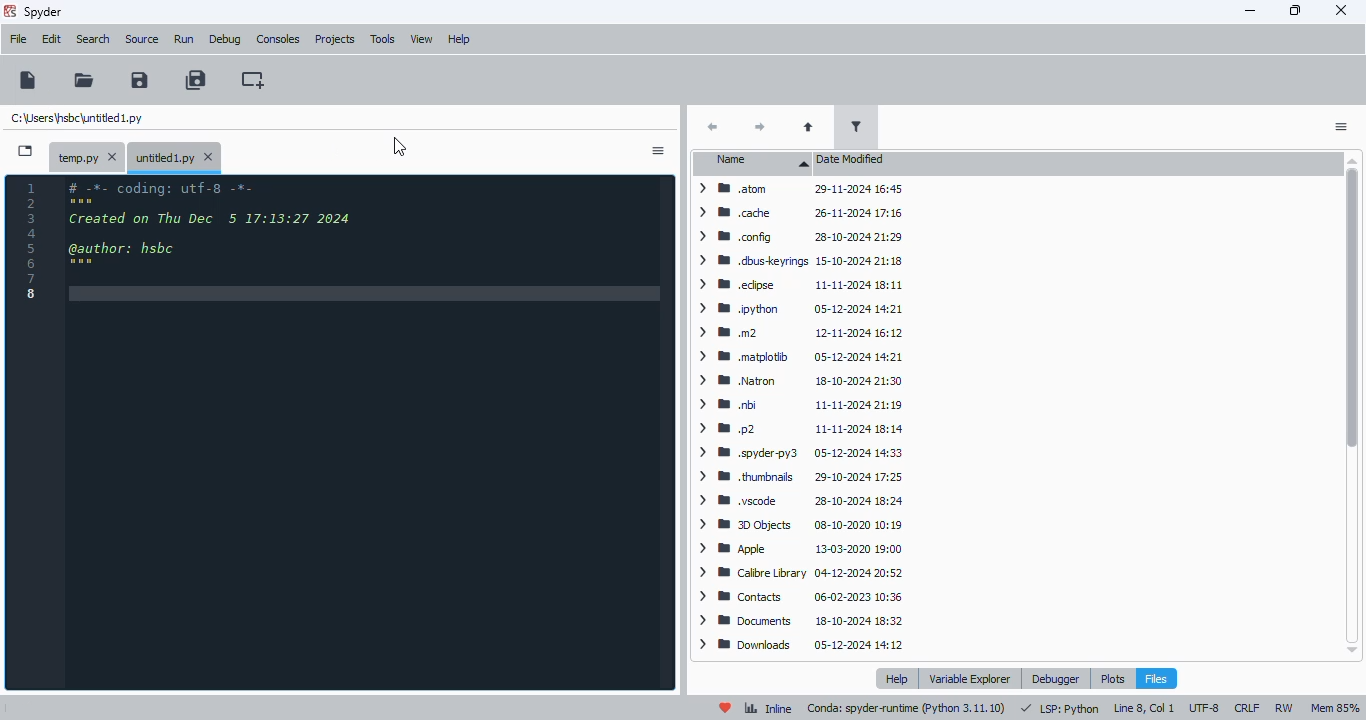 This screenshot has width=1366, height=720. What do you see at coordinates (44, 13) in the screenshot?
I see `spyder` at bounding box center [44, 13].